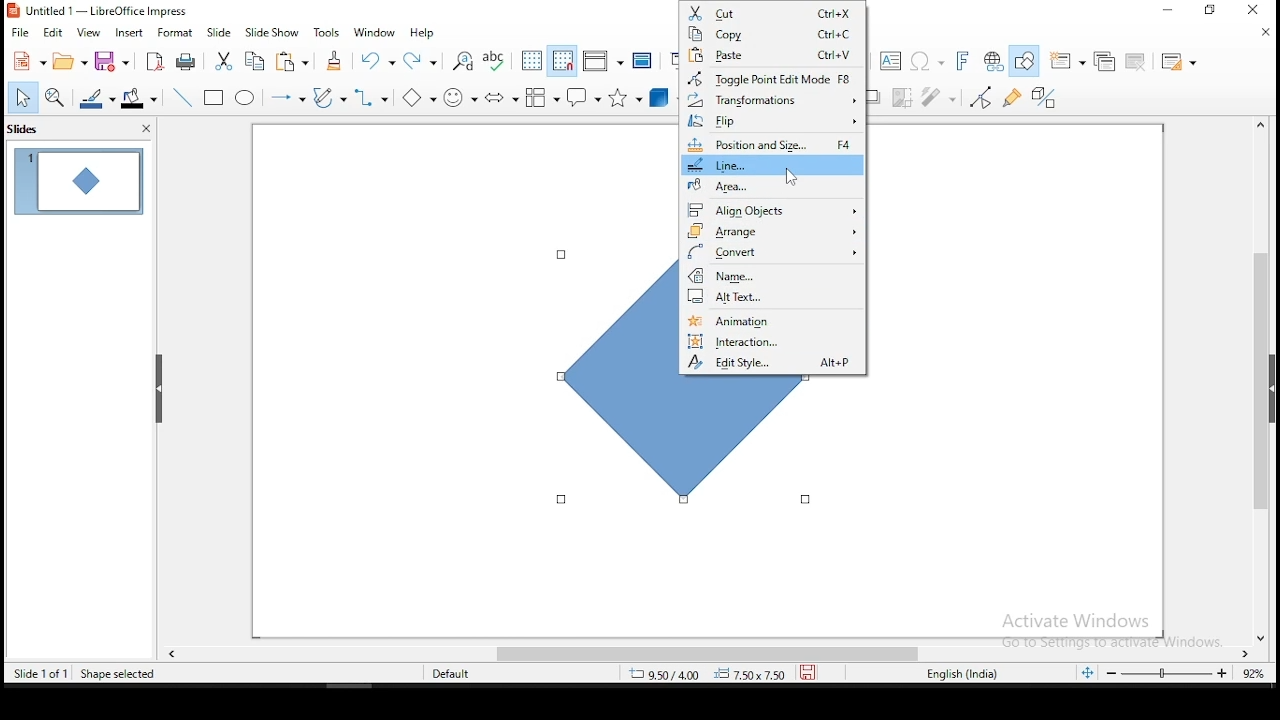 This screenshot has width=1280, height=720. Describe the element at coordinates (774, 207) in the screenshot. I see `align objects` at that location.